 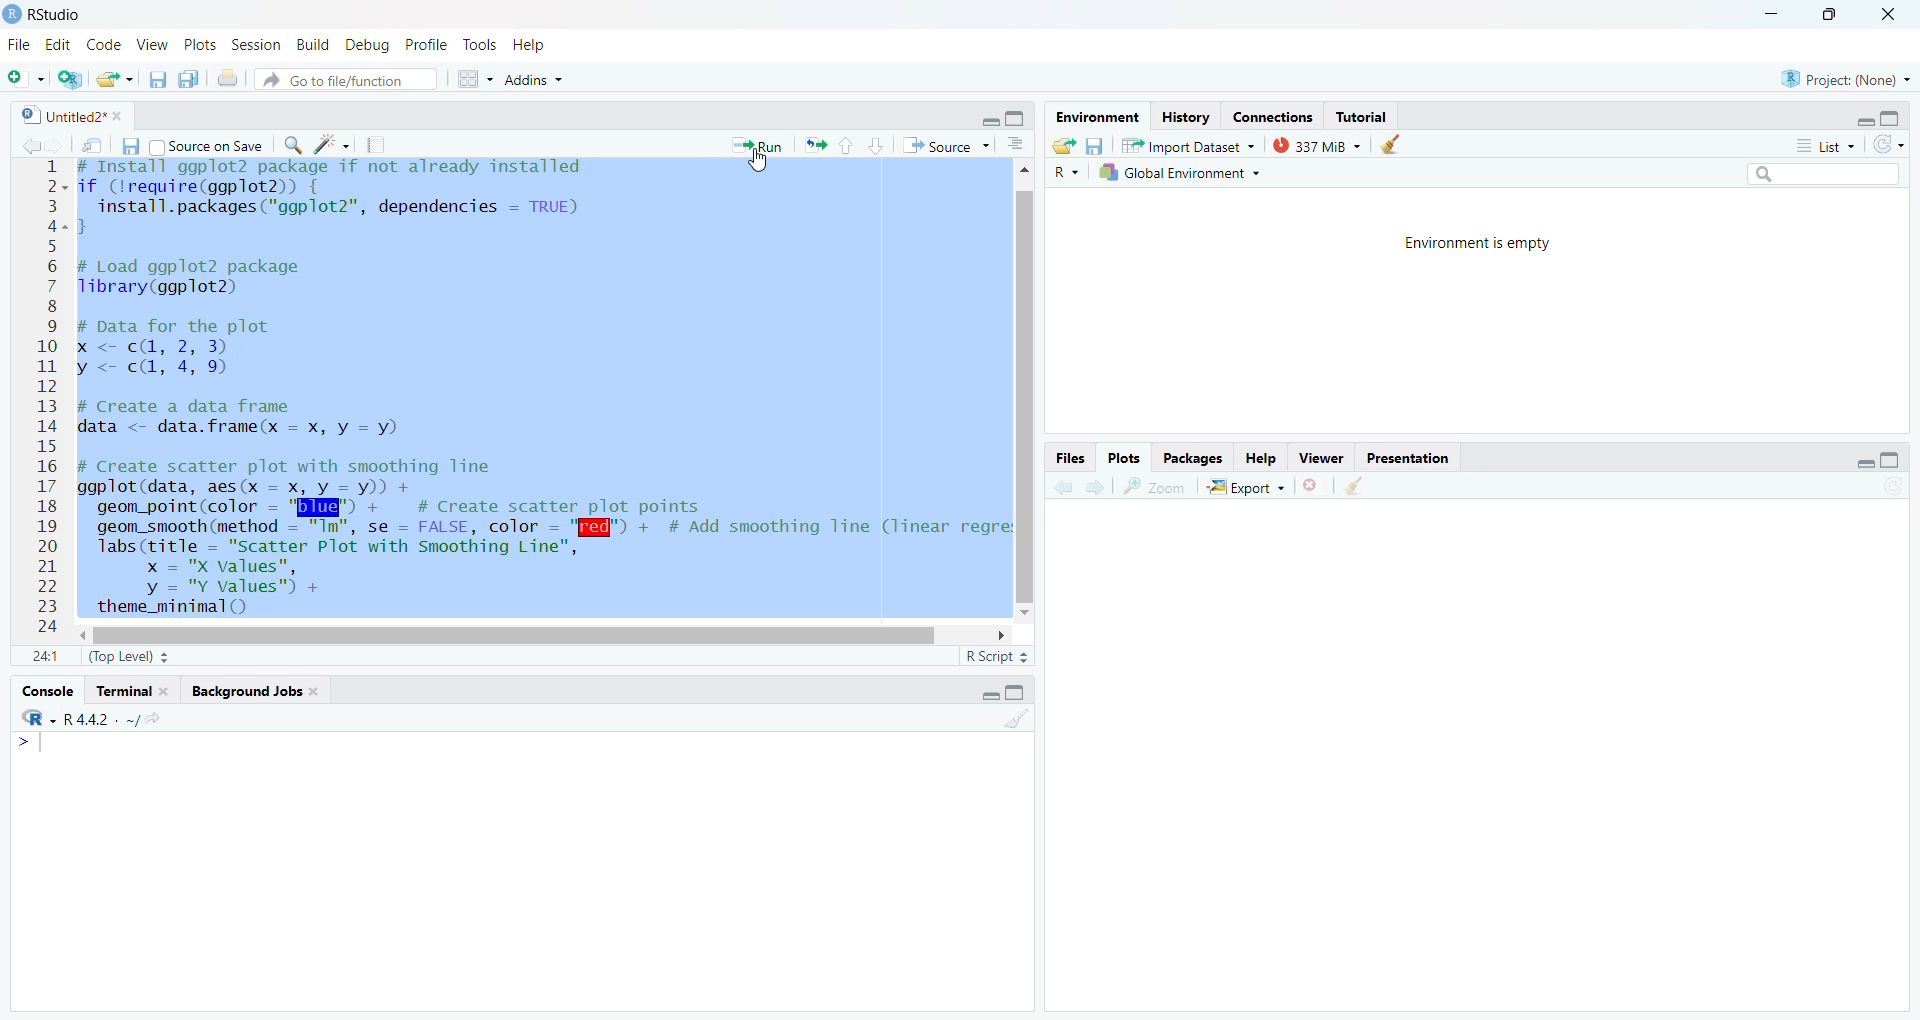 I want to click on hide console, so click(x=1018, y=691).